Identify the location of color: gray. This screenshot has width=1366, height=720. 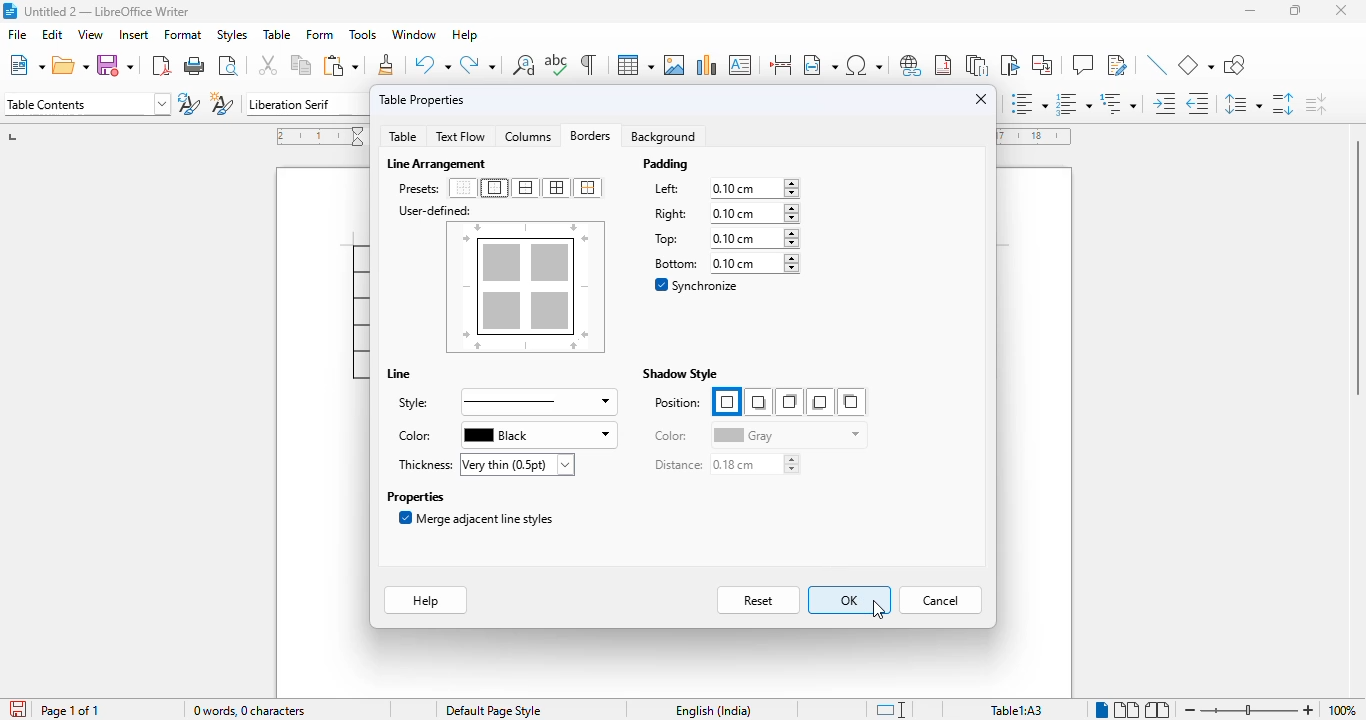
(758, 434).